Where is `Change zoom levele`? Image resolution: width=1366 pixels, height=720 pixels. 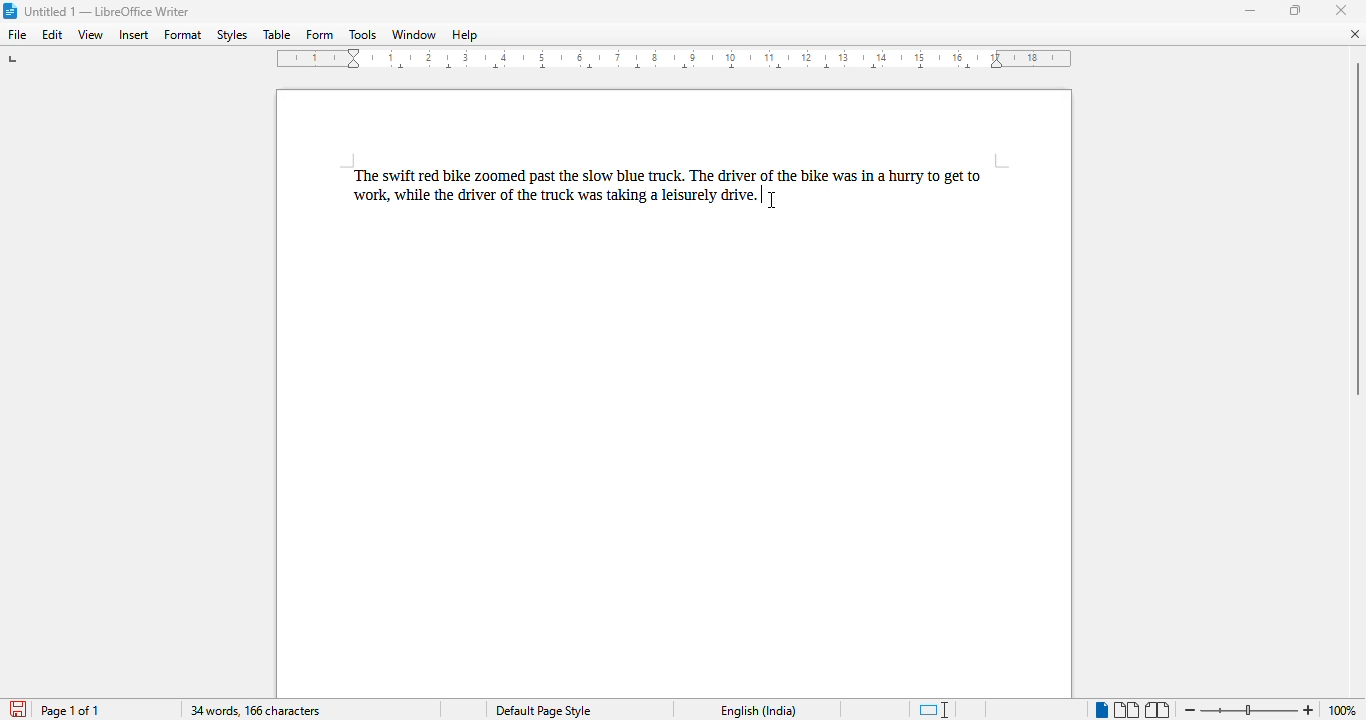
Change zoom levele is located at coordinates (1248, 711).